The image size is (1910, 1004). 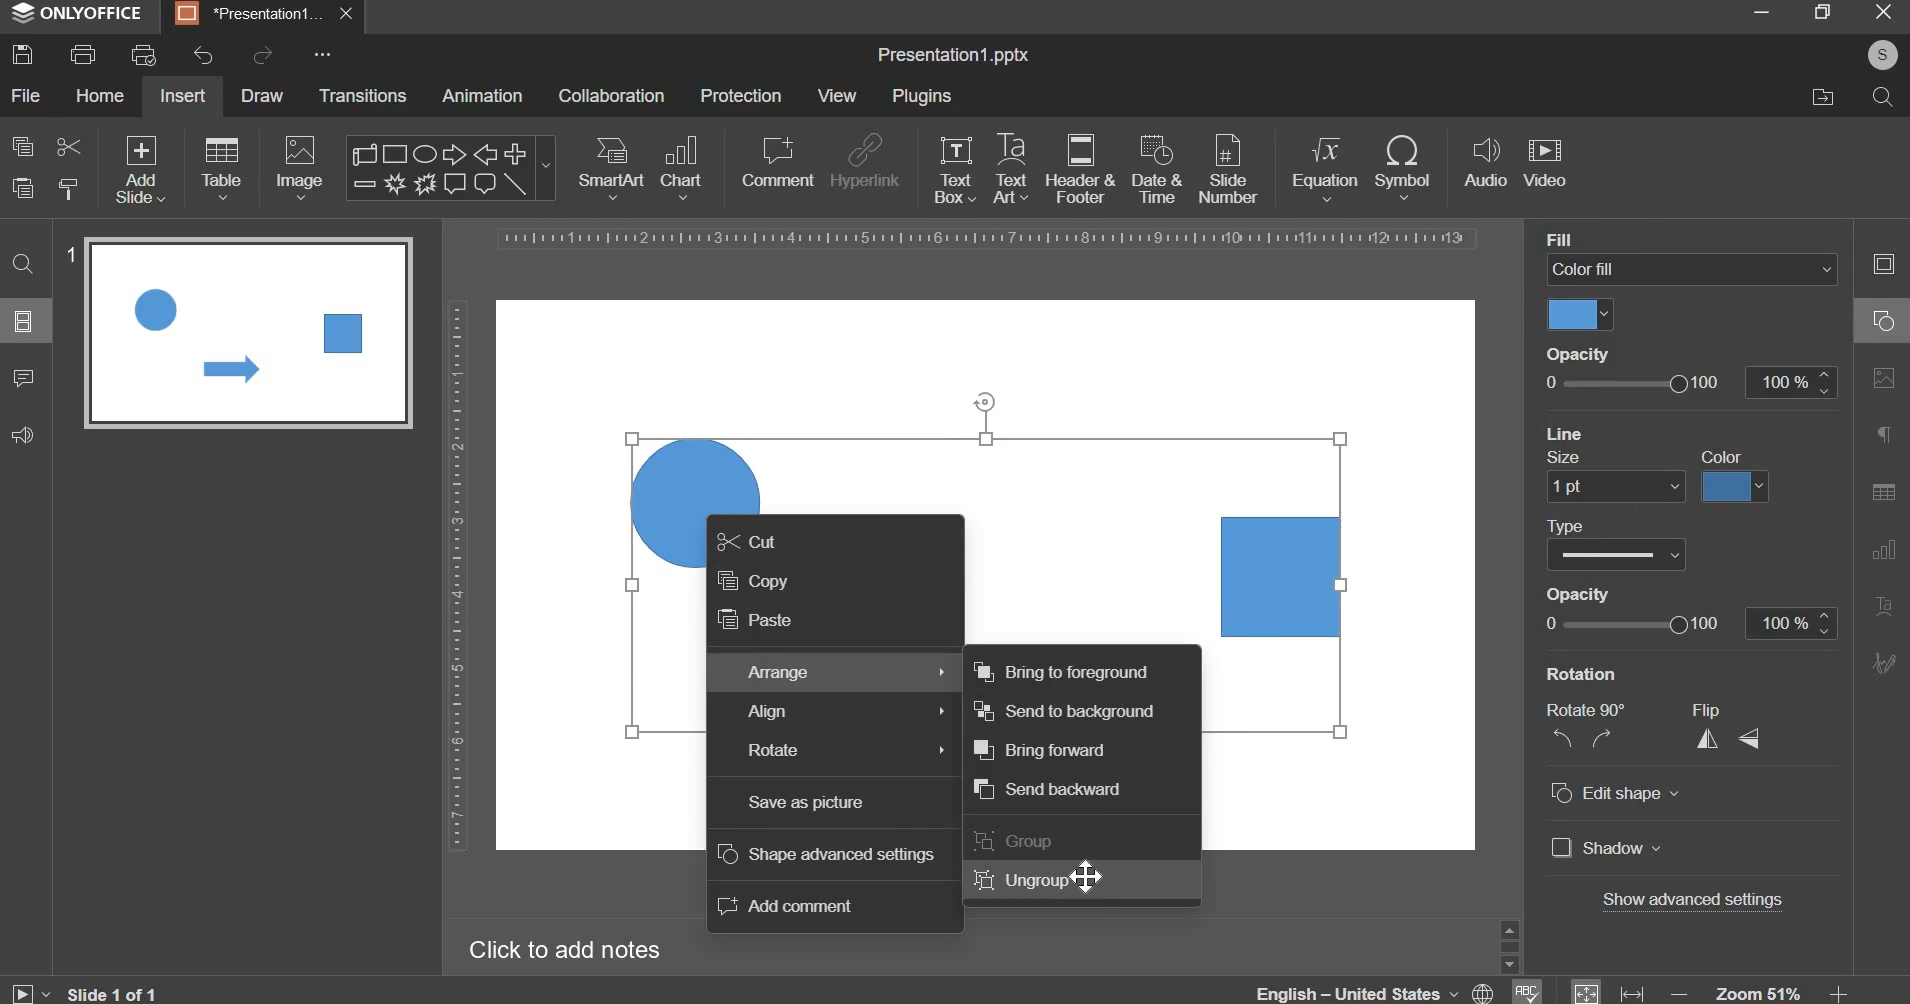 What do you see at coordinates (1065, 711) in the screenshot?
I see `send to background` at bounding box center [1065, 711].